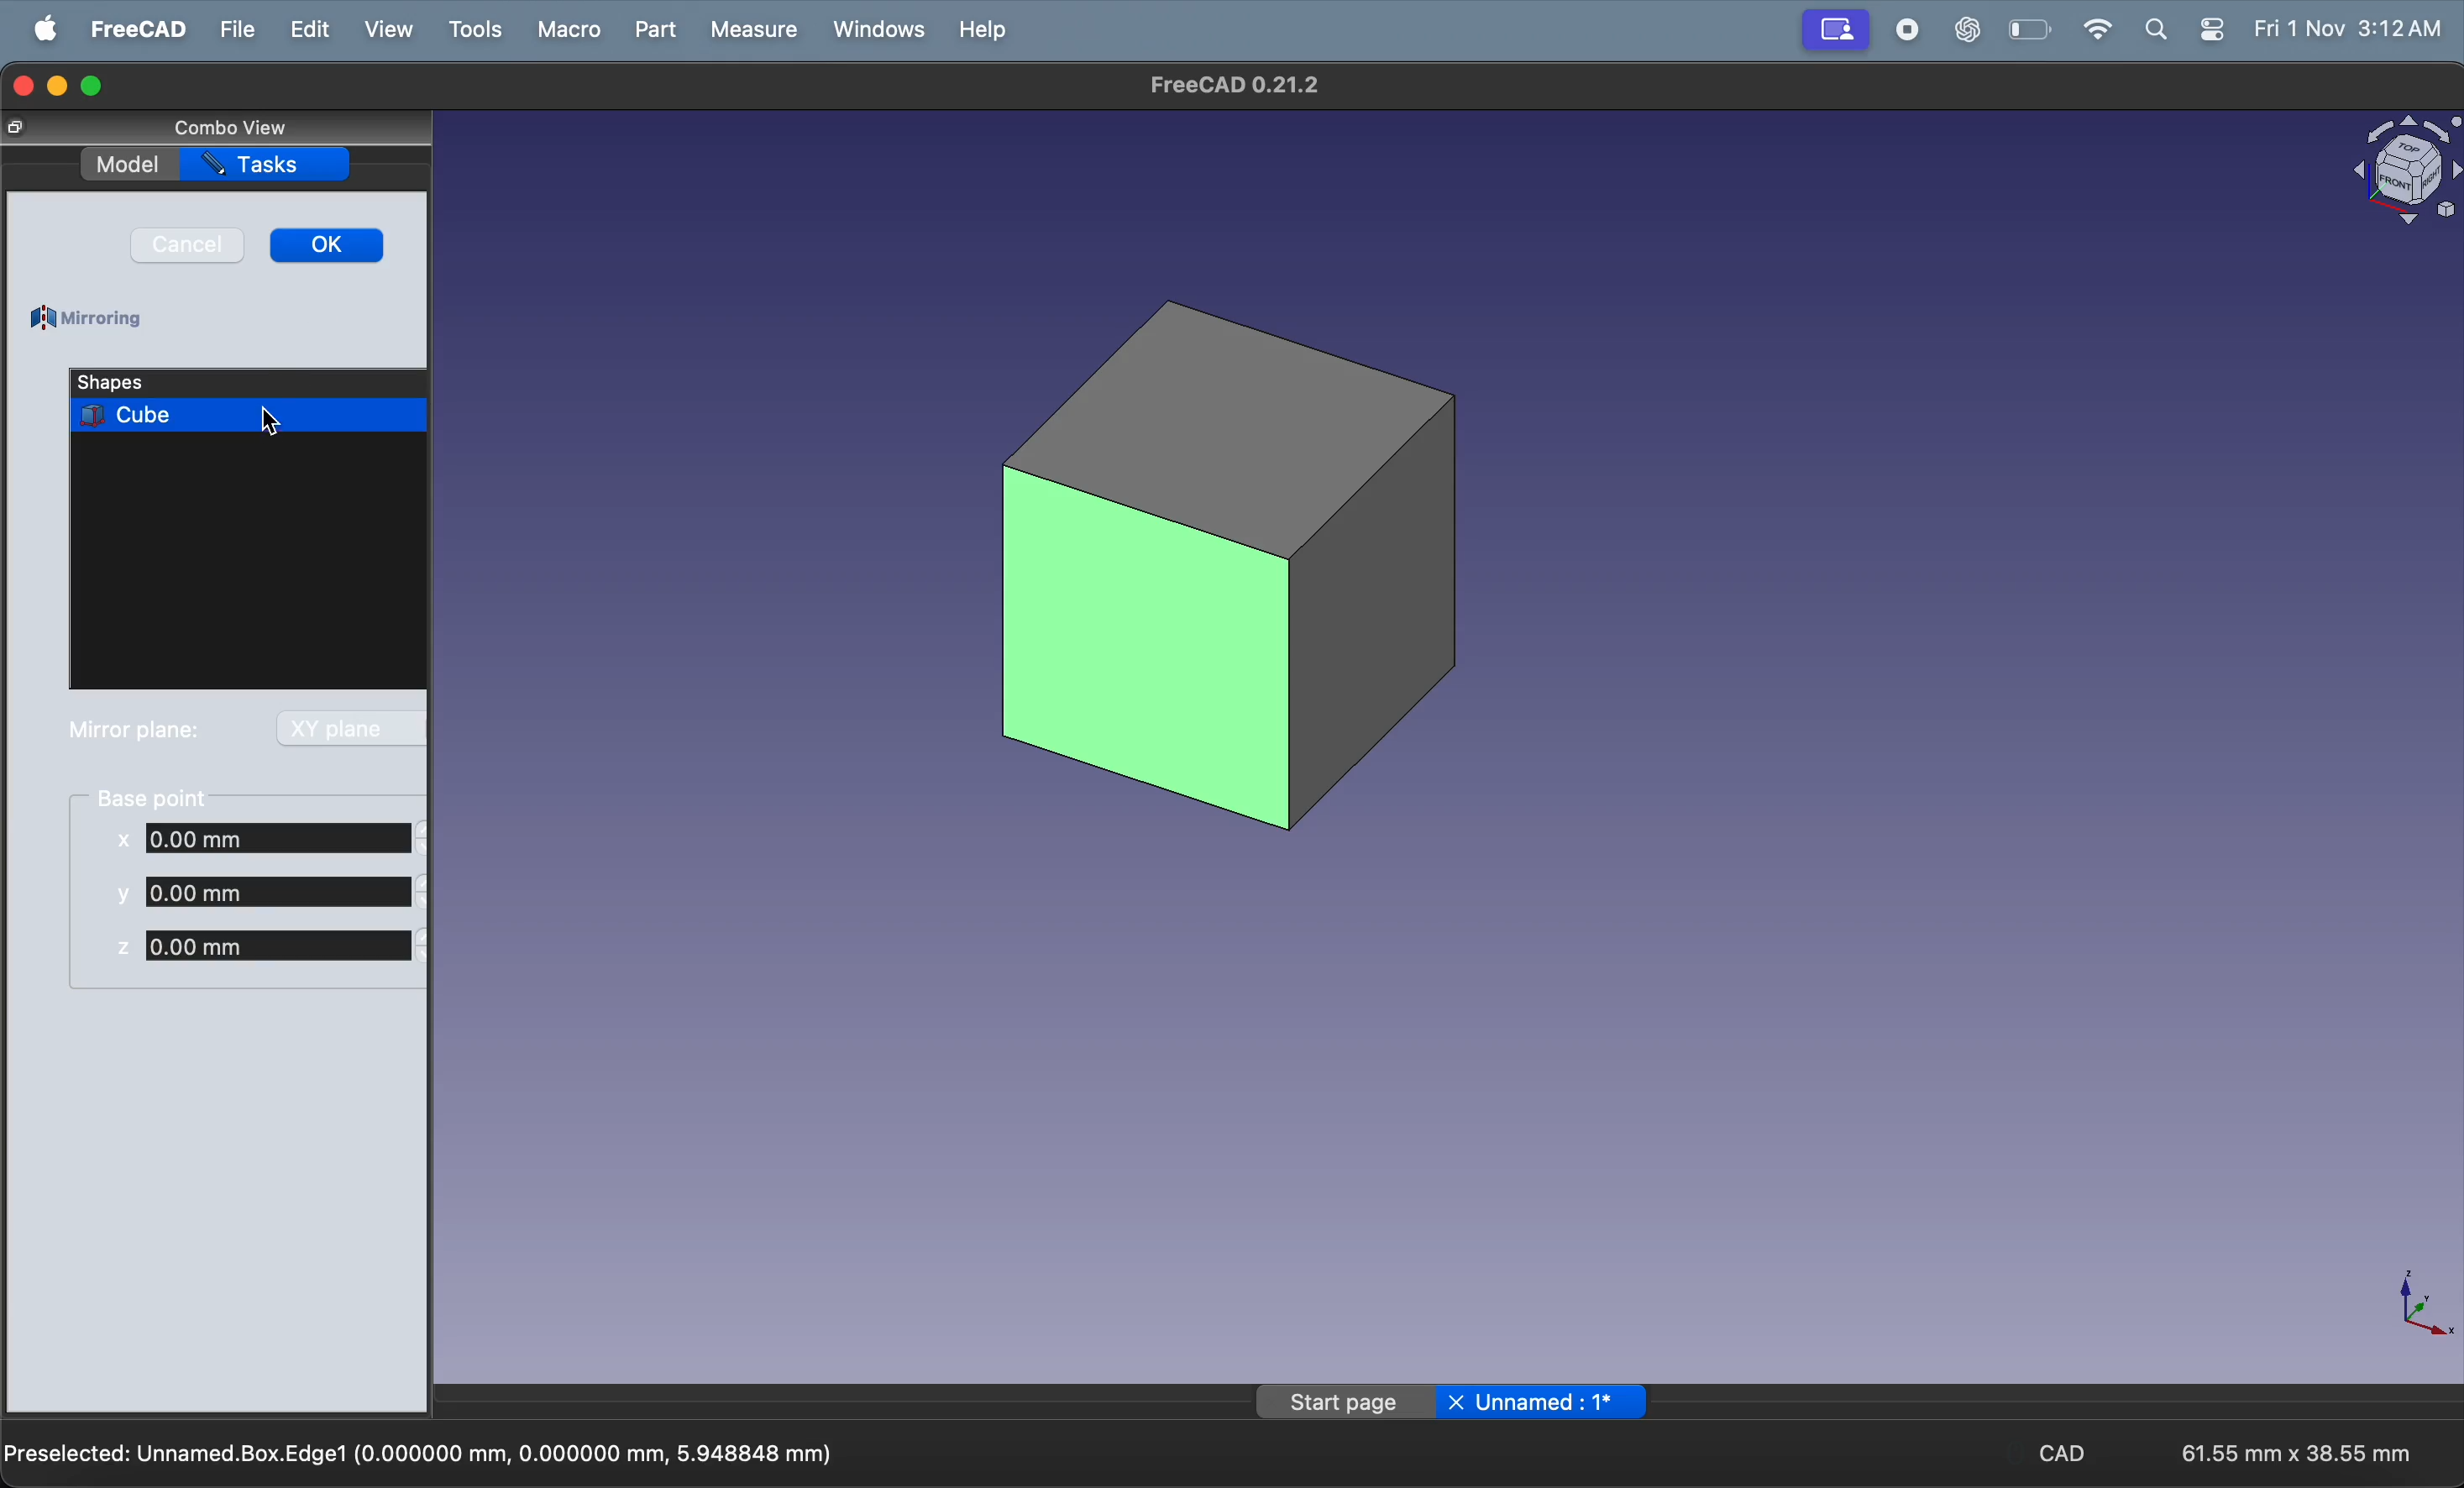  Describe the element at coordinates (1227, 84) in the screenshot. I see `FreeCAD 0.21.2` at that location.